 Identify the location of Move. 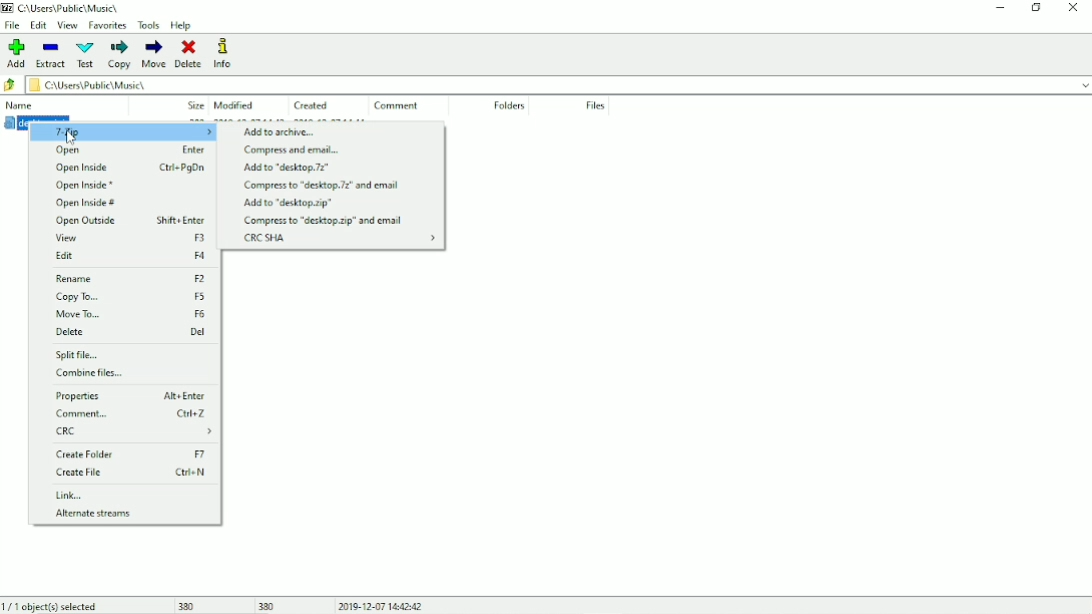
(154, 54).